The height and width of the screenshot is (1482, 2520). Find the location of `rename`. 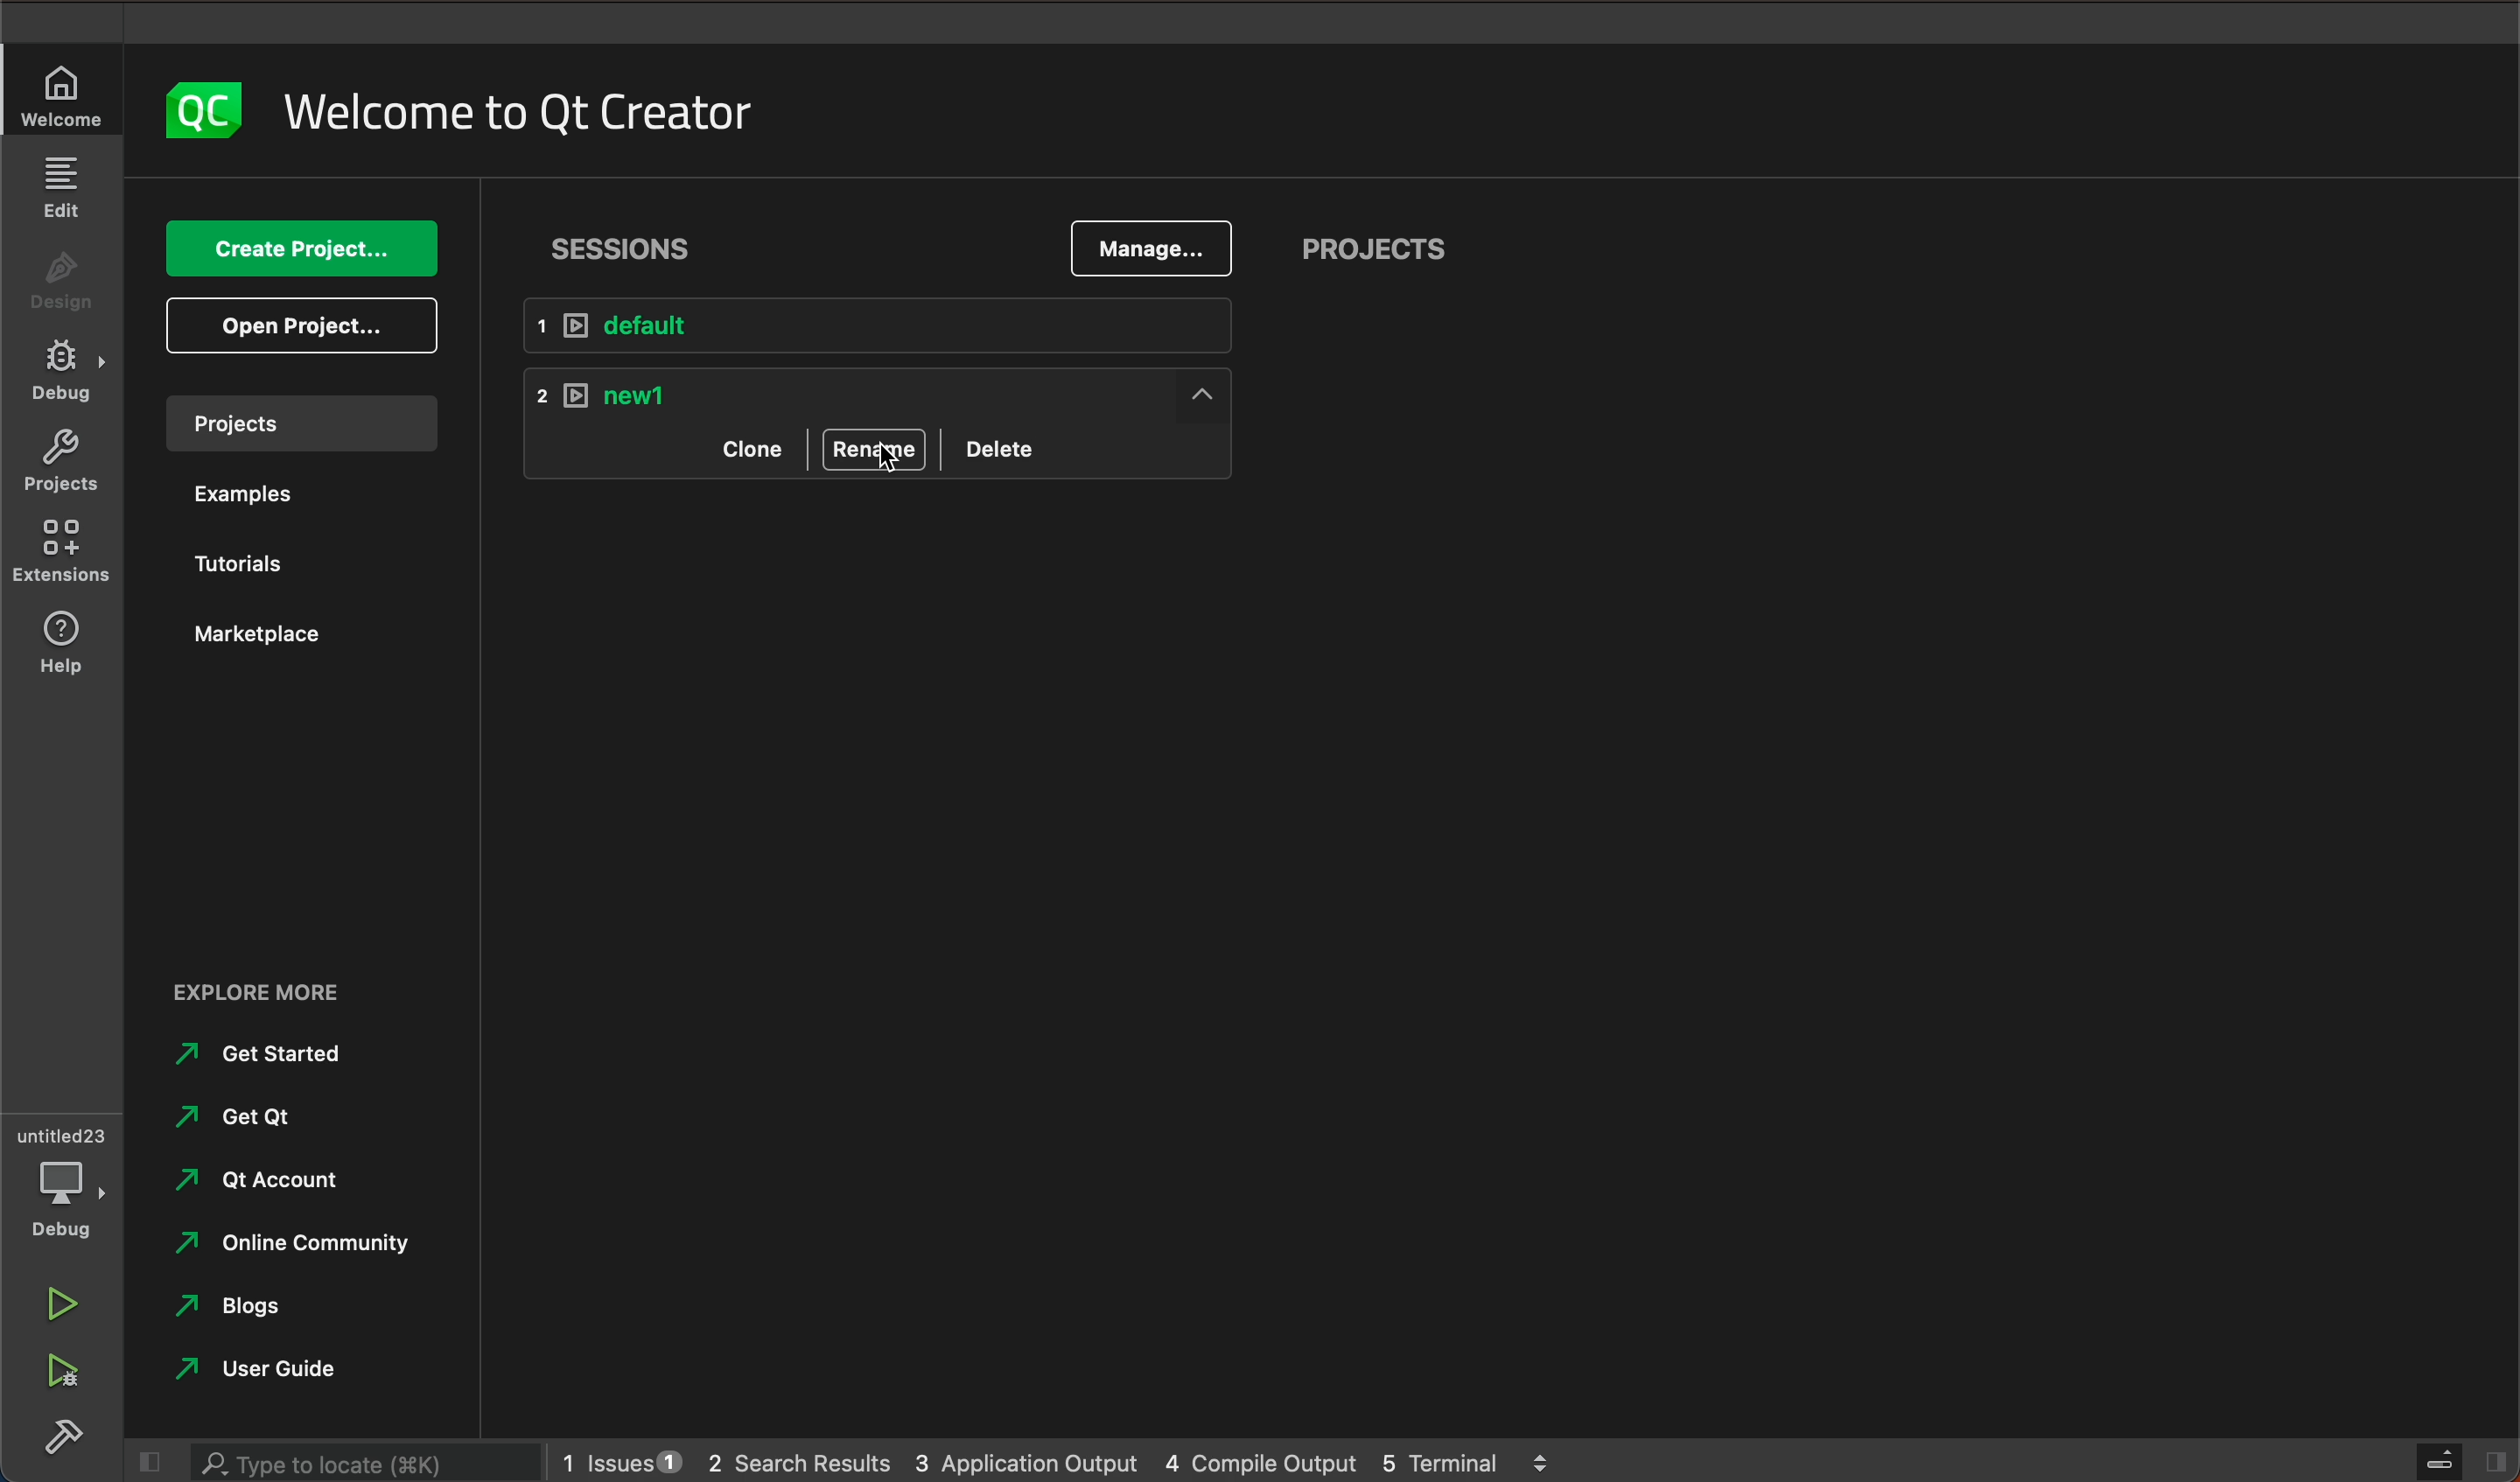

rename is located at coordinates (875, 449).